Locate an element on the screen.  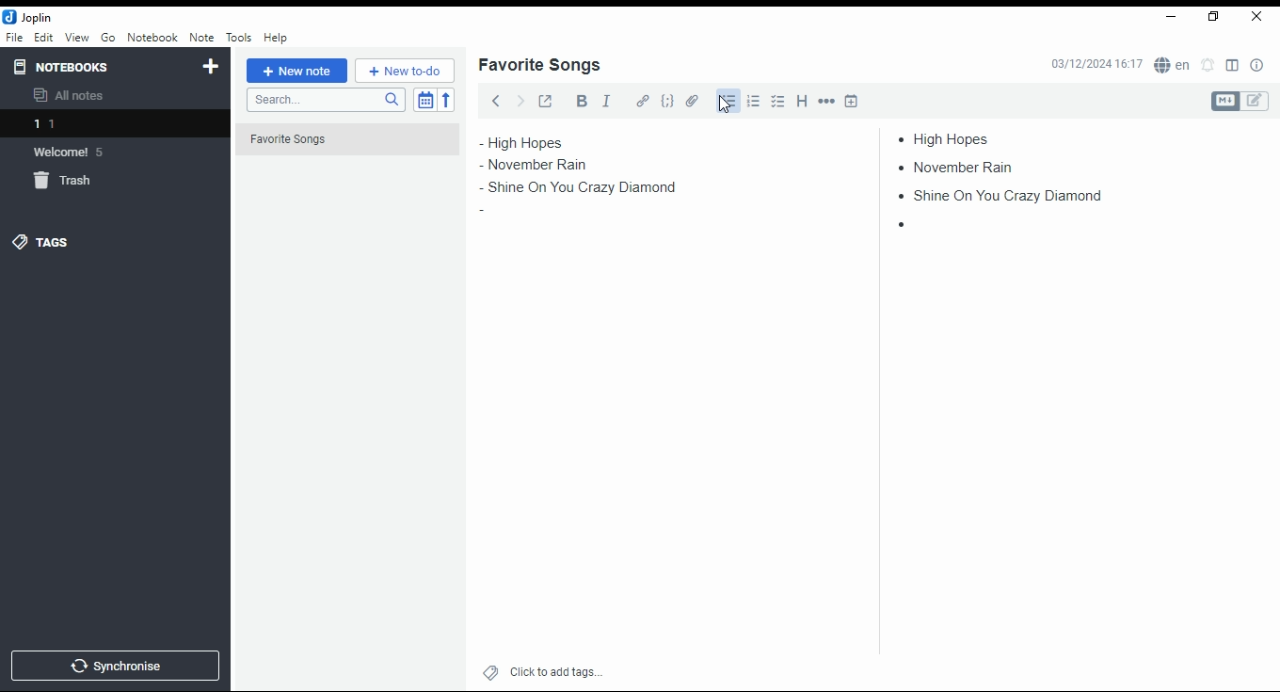
new notebook is located at coordinates (211, 67).